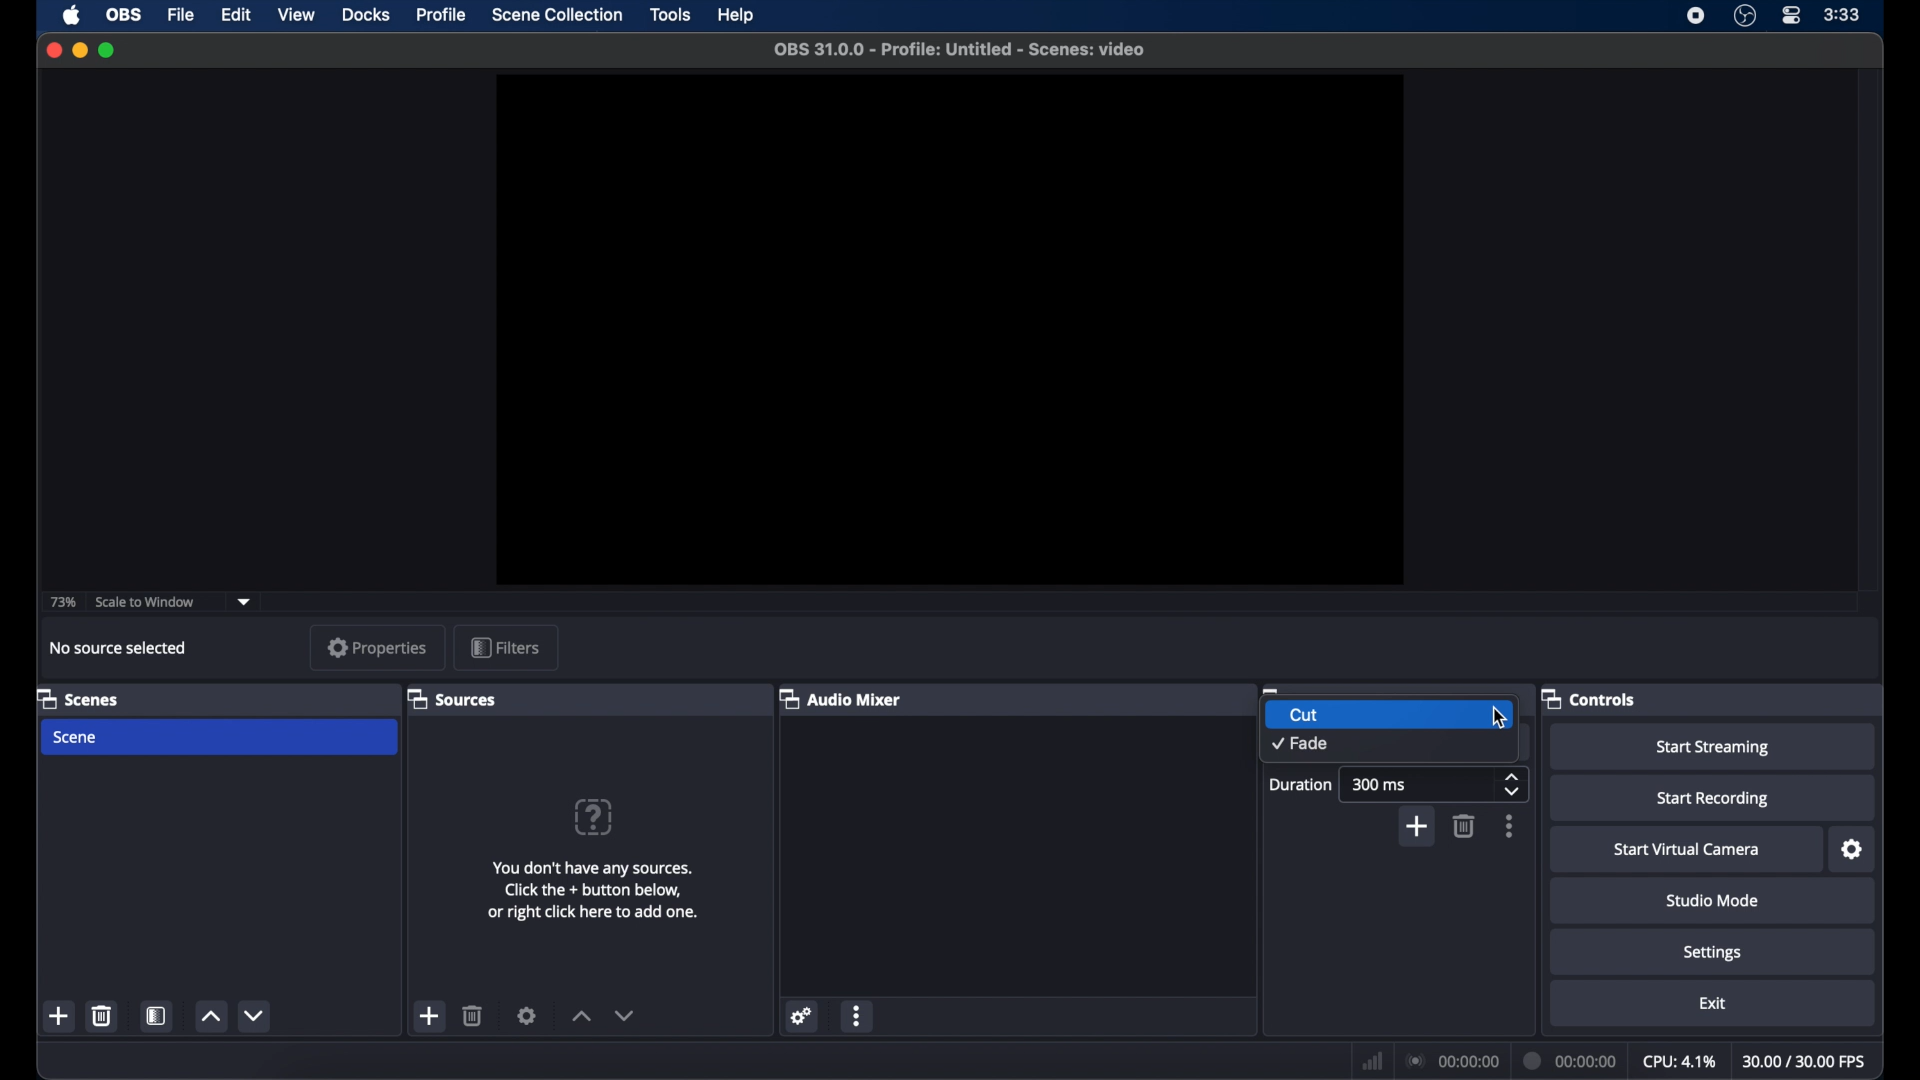 Image resolution: width=1920 pixels, height=1080 pixels. I want to click on cursor, so click(1500, 717).